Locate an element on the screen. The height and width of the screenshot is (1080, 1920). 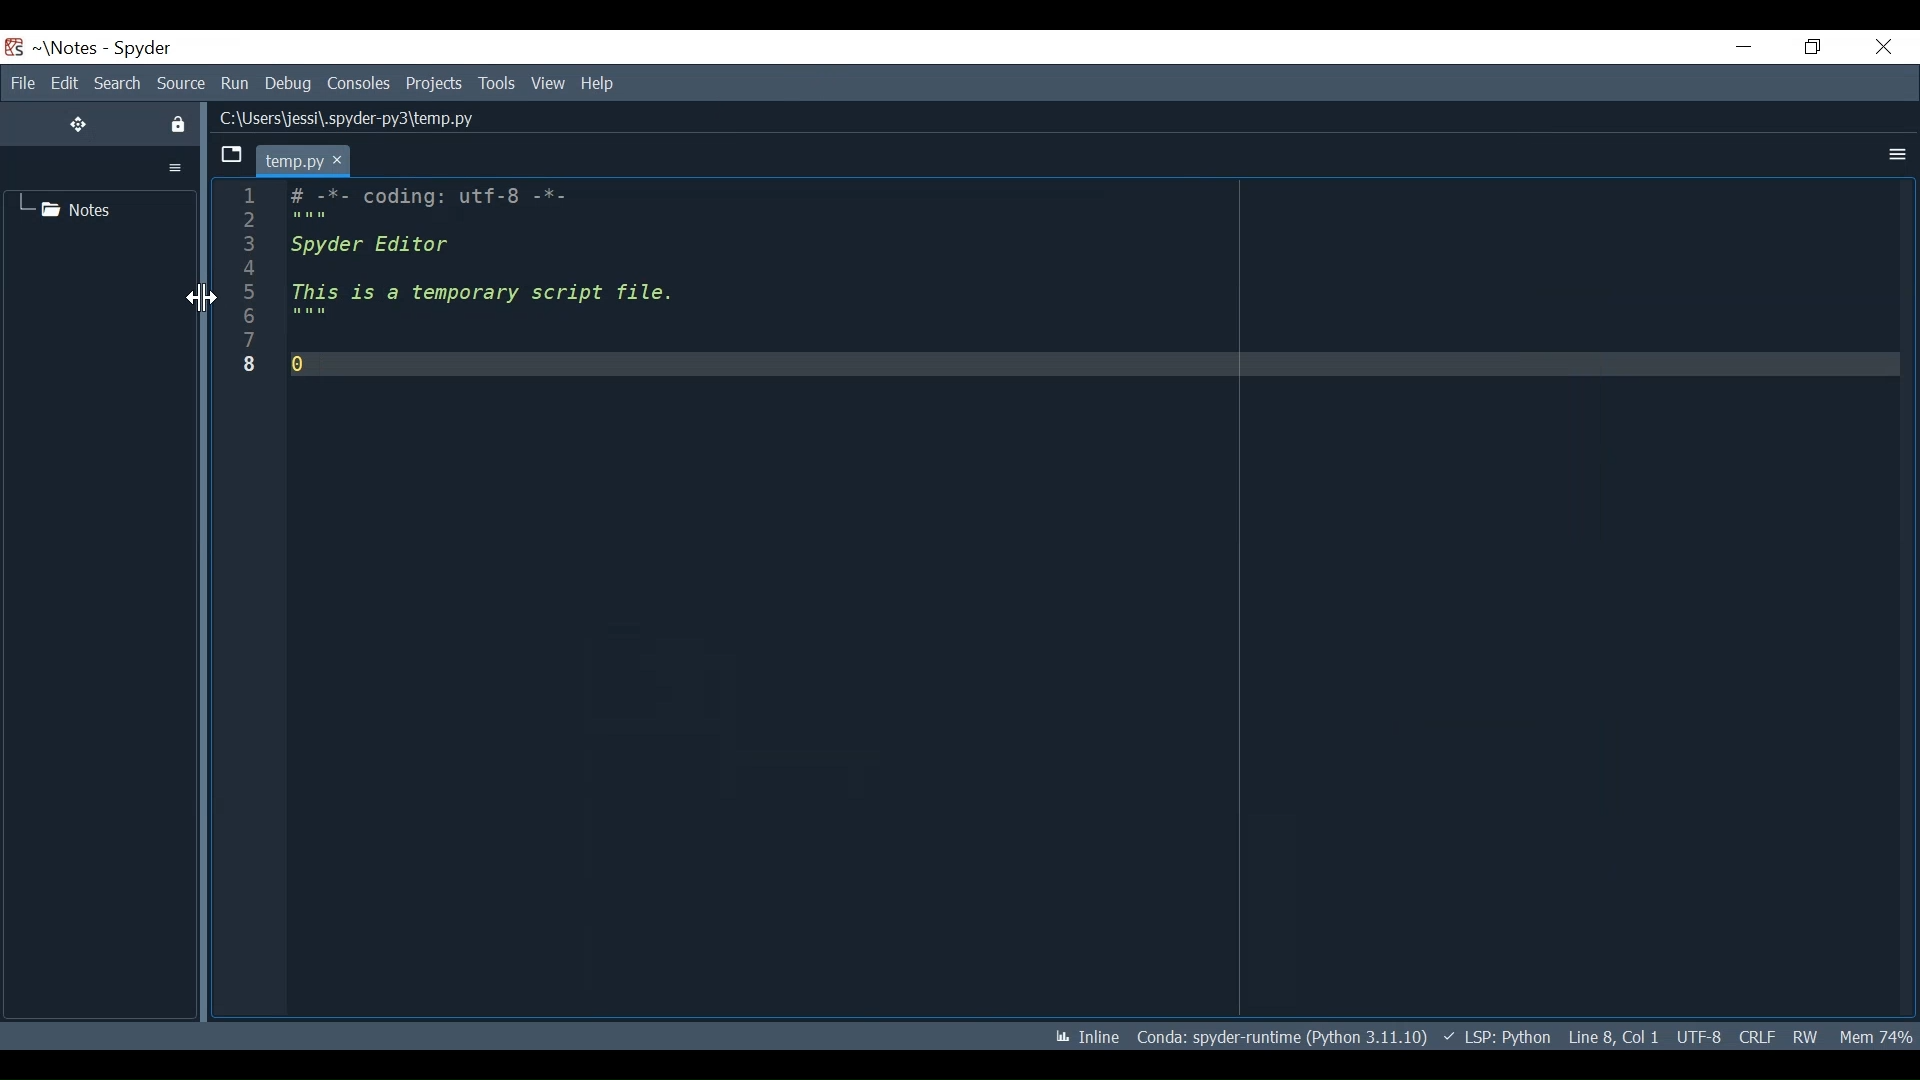
Inline is located at coordinates (1081, 1033).